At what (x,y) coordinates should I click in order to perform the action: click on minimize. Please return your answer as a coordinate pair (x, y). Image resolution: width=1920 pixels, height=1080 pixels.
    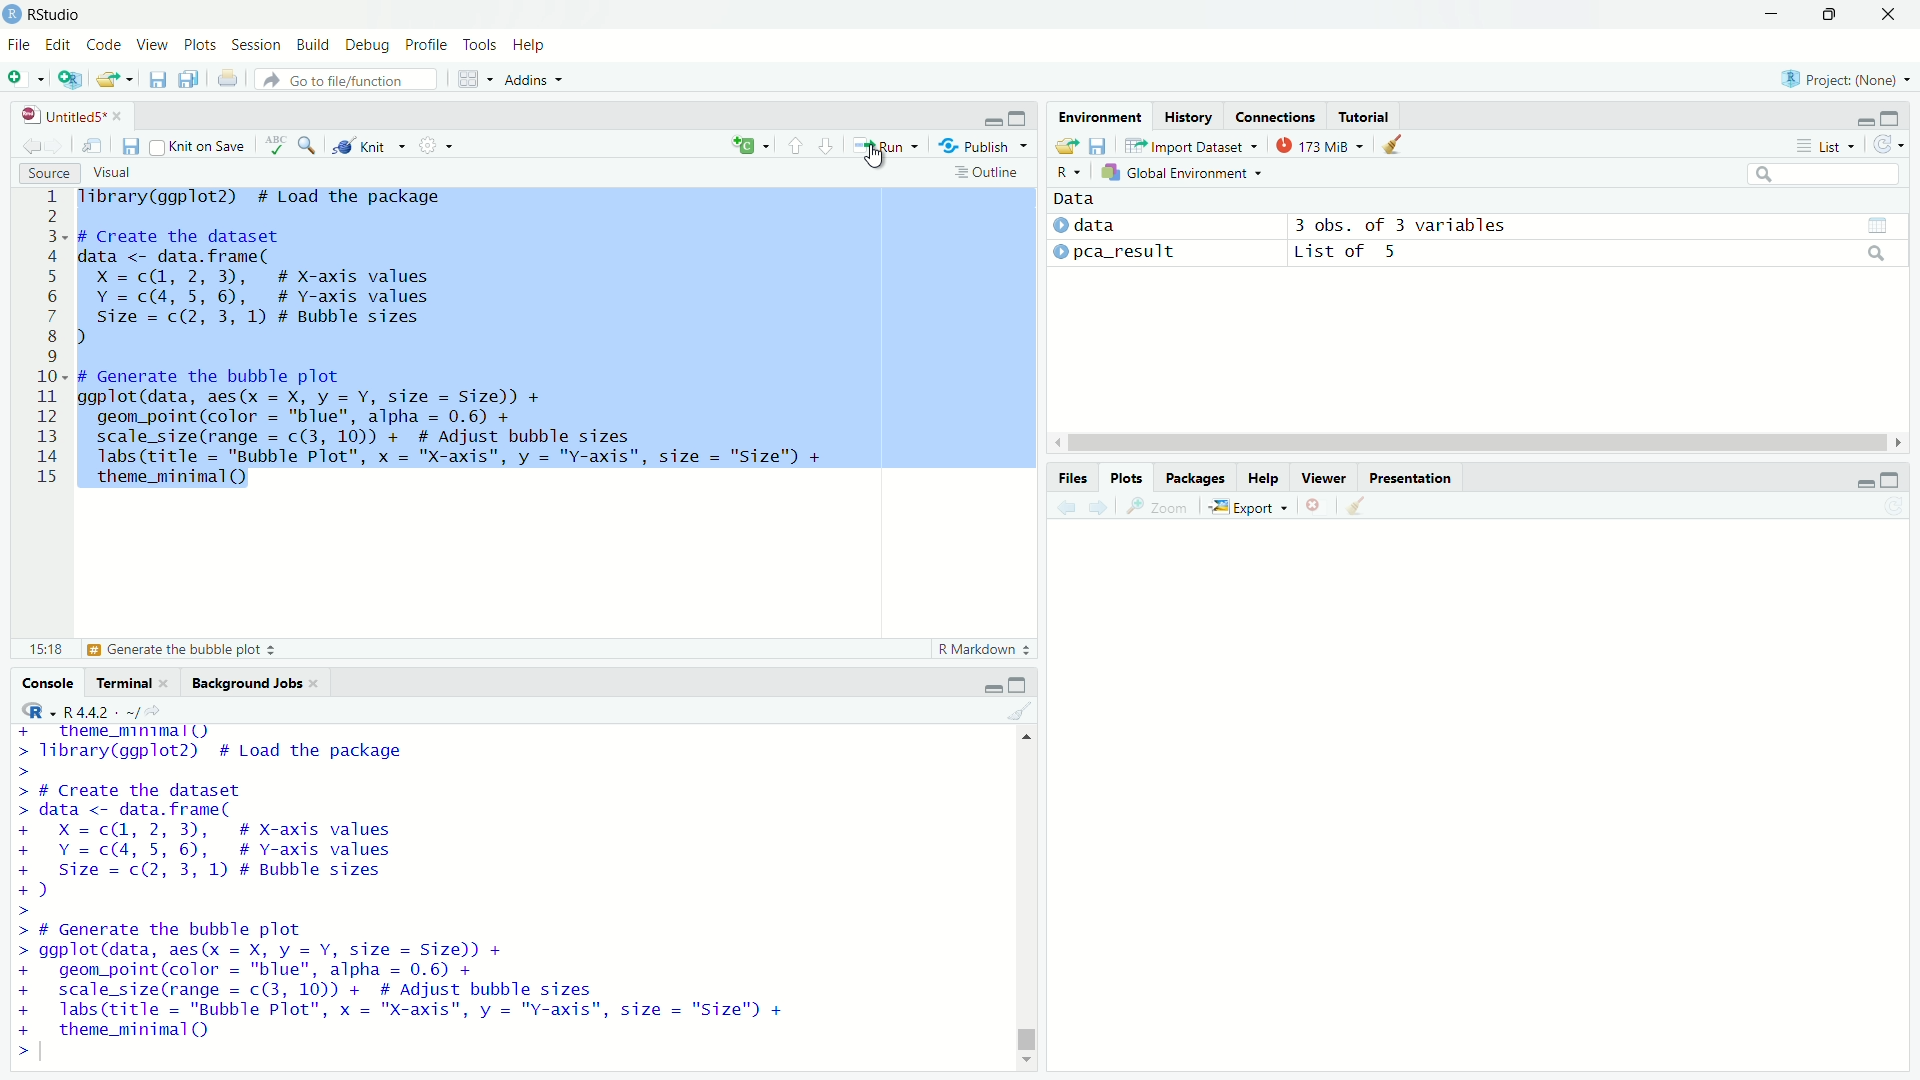
    Looking at the image, I should click on (991, 685).